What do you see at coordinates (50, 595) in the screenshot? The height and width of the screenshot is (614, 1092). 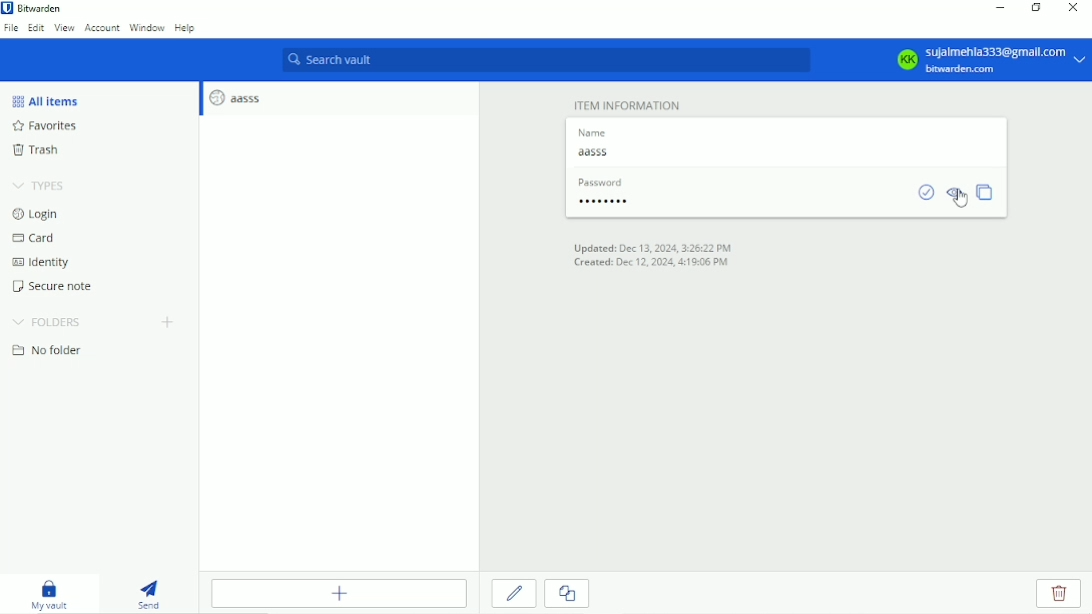 I see `My vault` at bounding box center [50, 595].